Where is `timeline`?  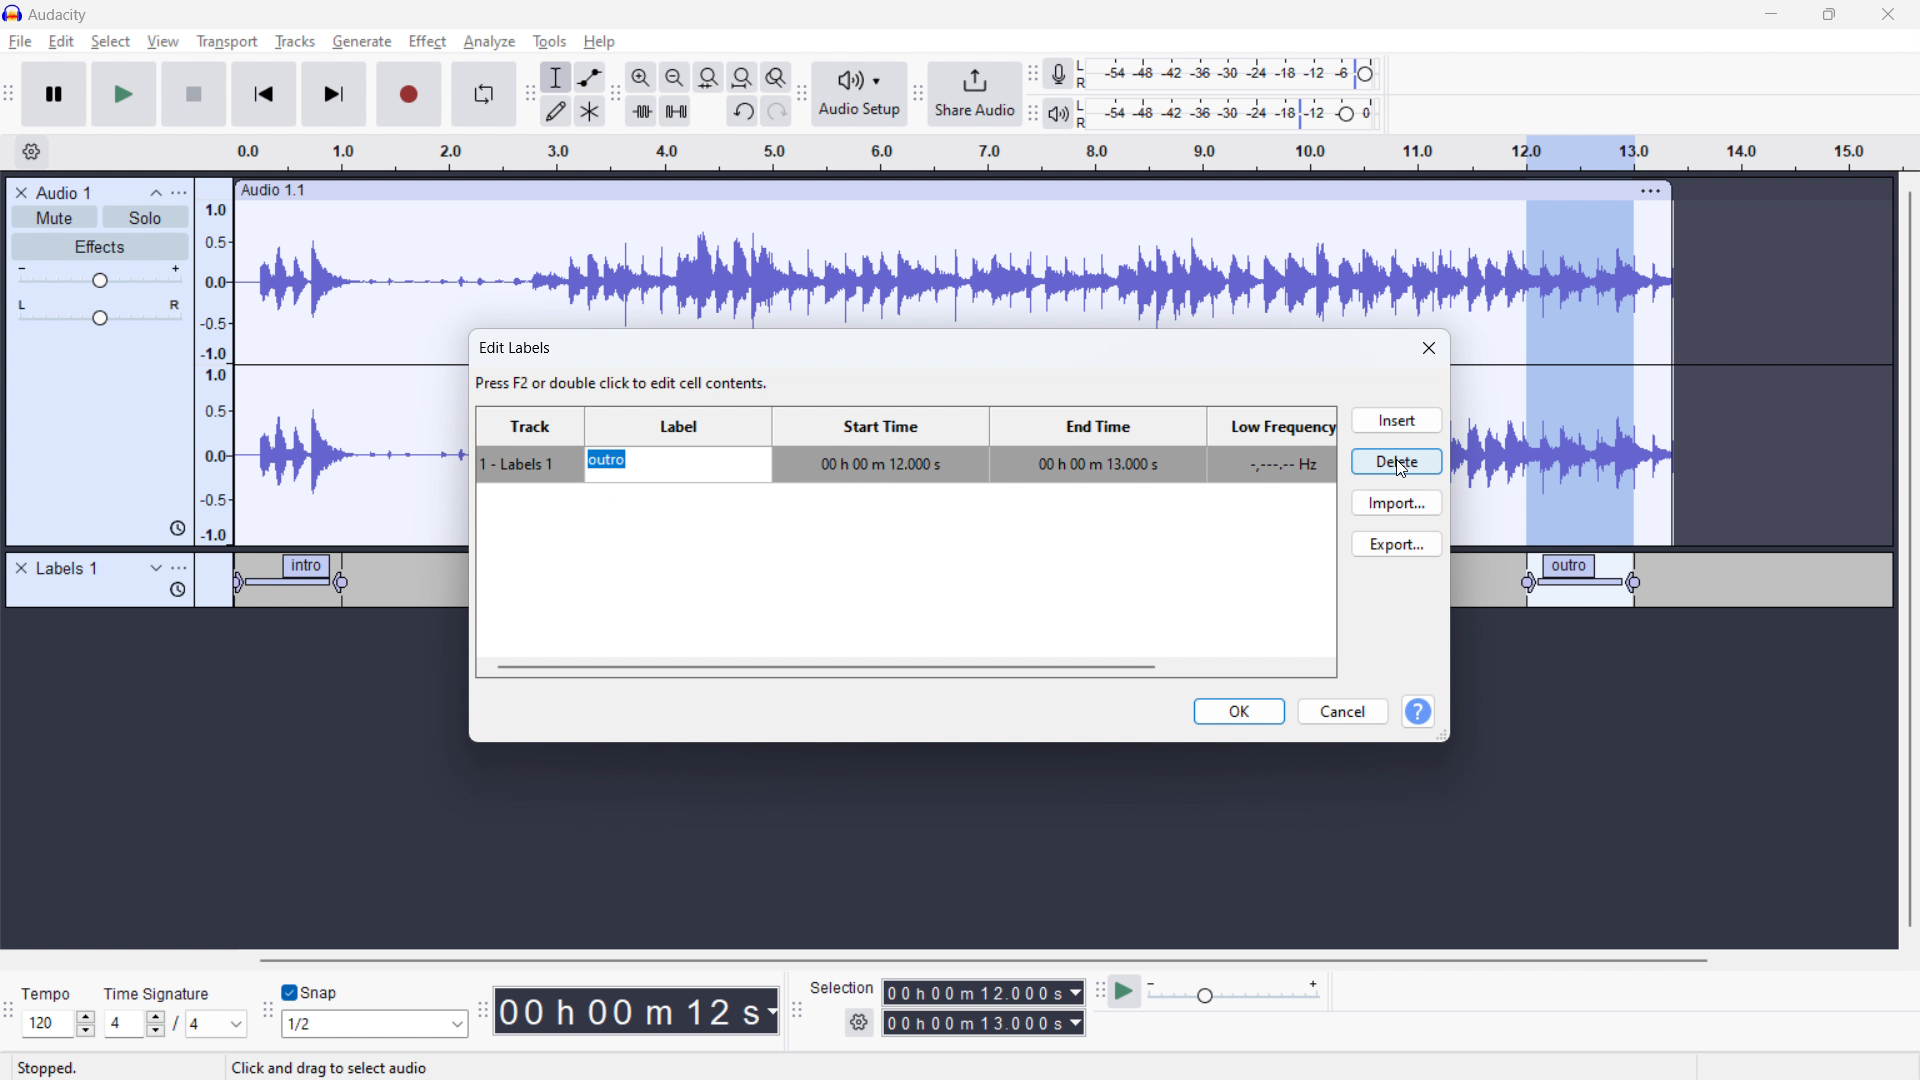
timeline is located at coordinates (955, 839).